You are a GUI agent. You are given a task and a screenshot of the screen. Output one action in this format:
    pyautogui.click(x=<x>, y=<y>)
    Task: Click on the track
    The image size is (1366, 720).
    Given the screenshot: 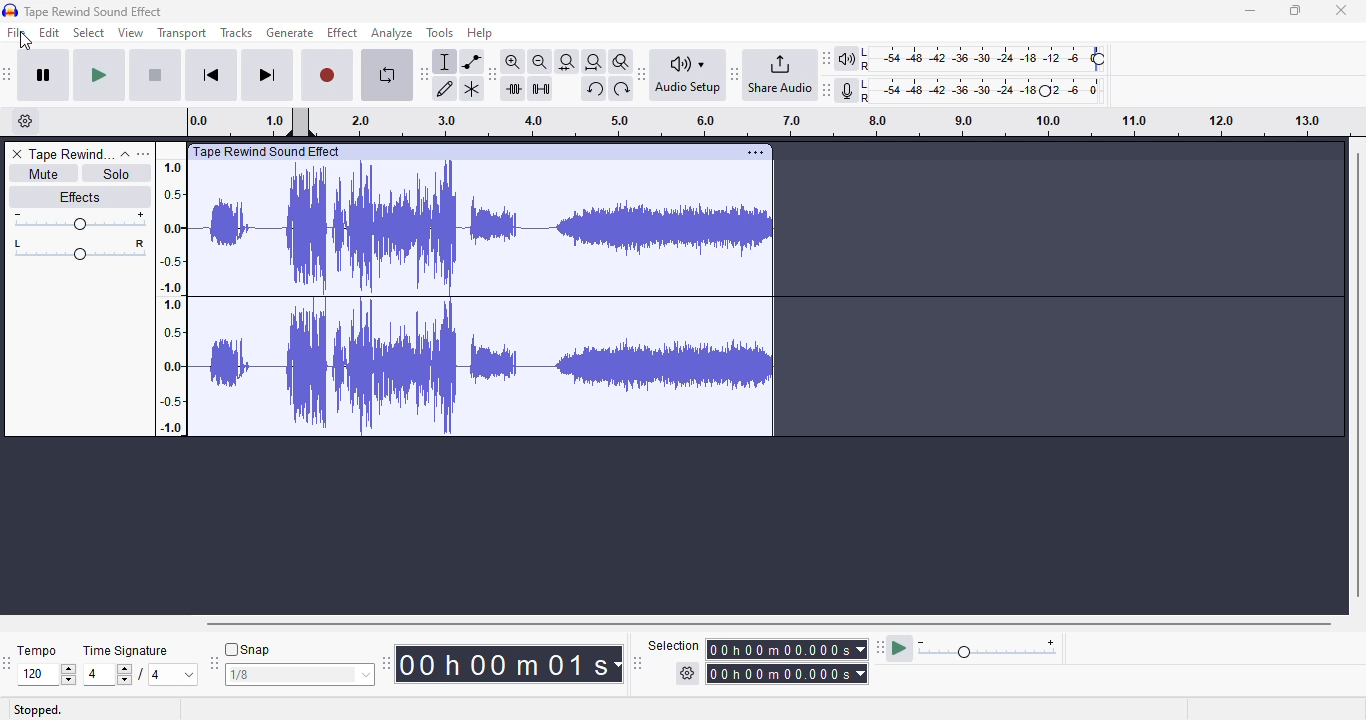 What is the action you would take?
    pyautogui.click(x=486, y=291)
    